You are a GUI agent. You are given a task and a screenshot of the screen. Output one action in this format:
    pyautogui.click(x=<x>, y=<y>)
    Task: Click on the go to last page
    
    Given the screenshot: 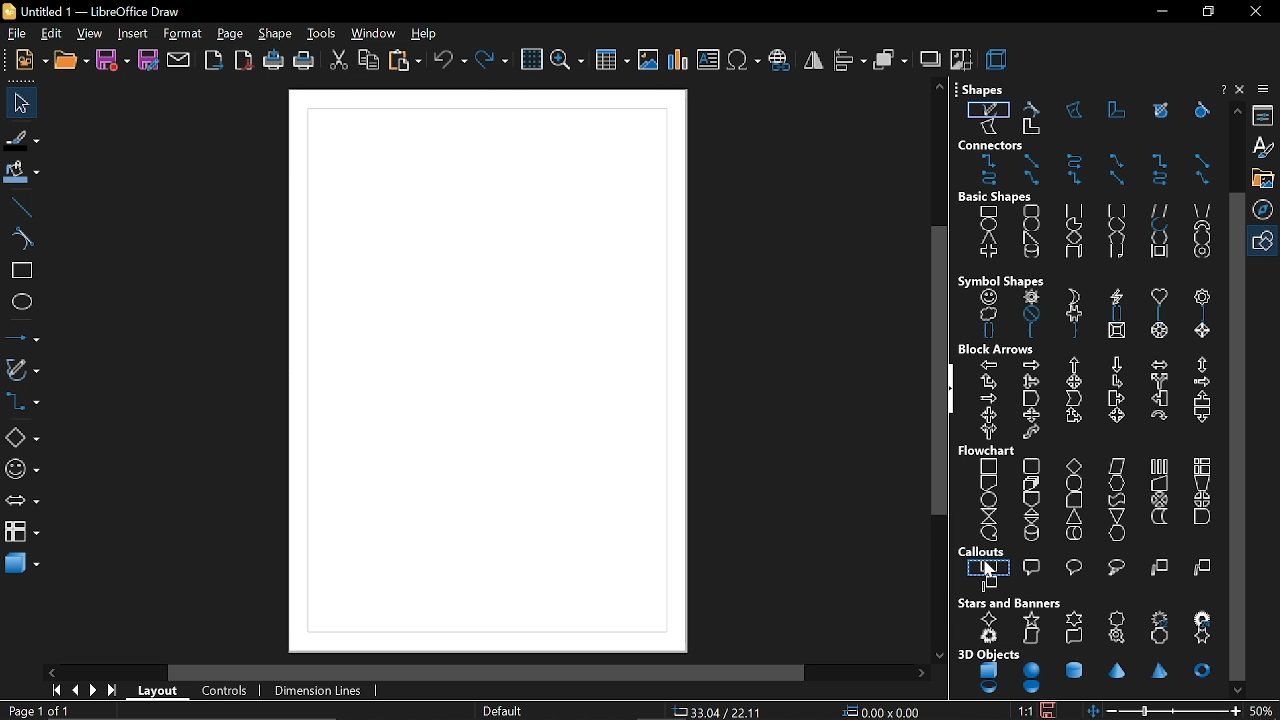 What is the action you would take?
    pyautogui.click(x=110, y=693)
    